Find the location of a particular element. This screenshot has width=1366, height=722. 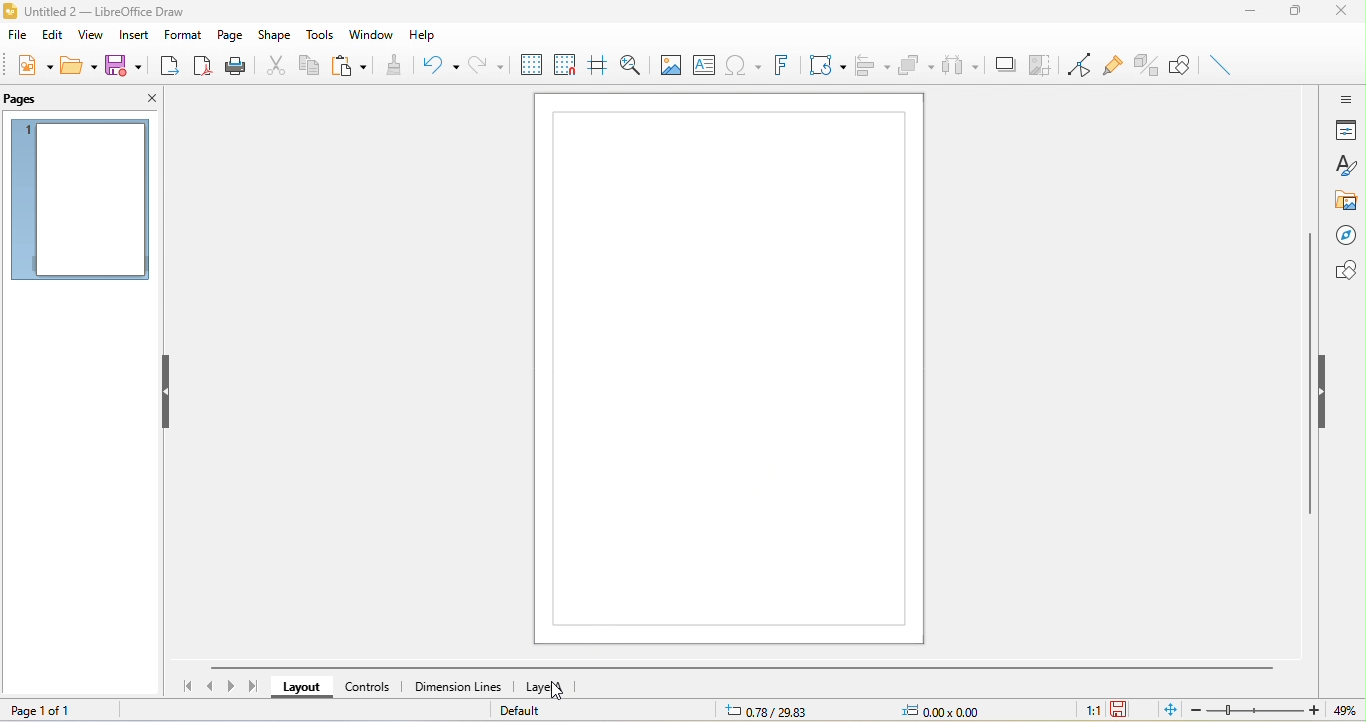

file is located at coordinates (19, 33).